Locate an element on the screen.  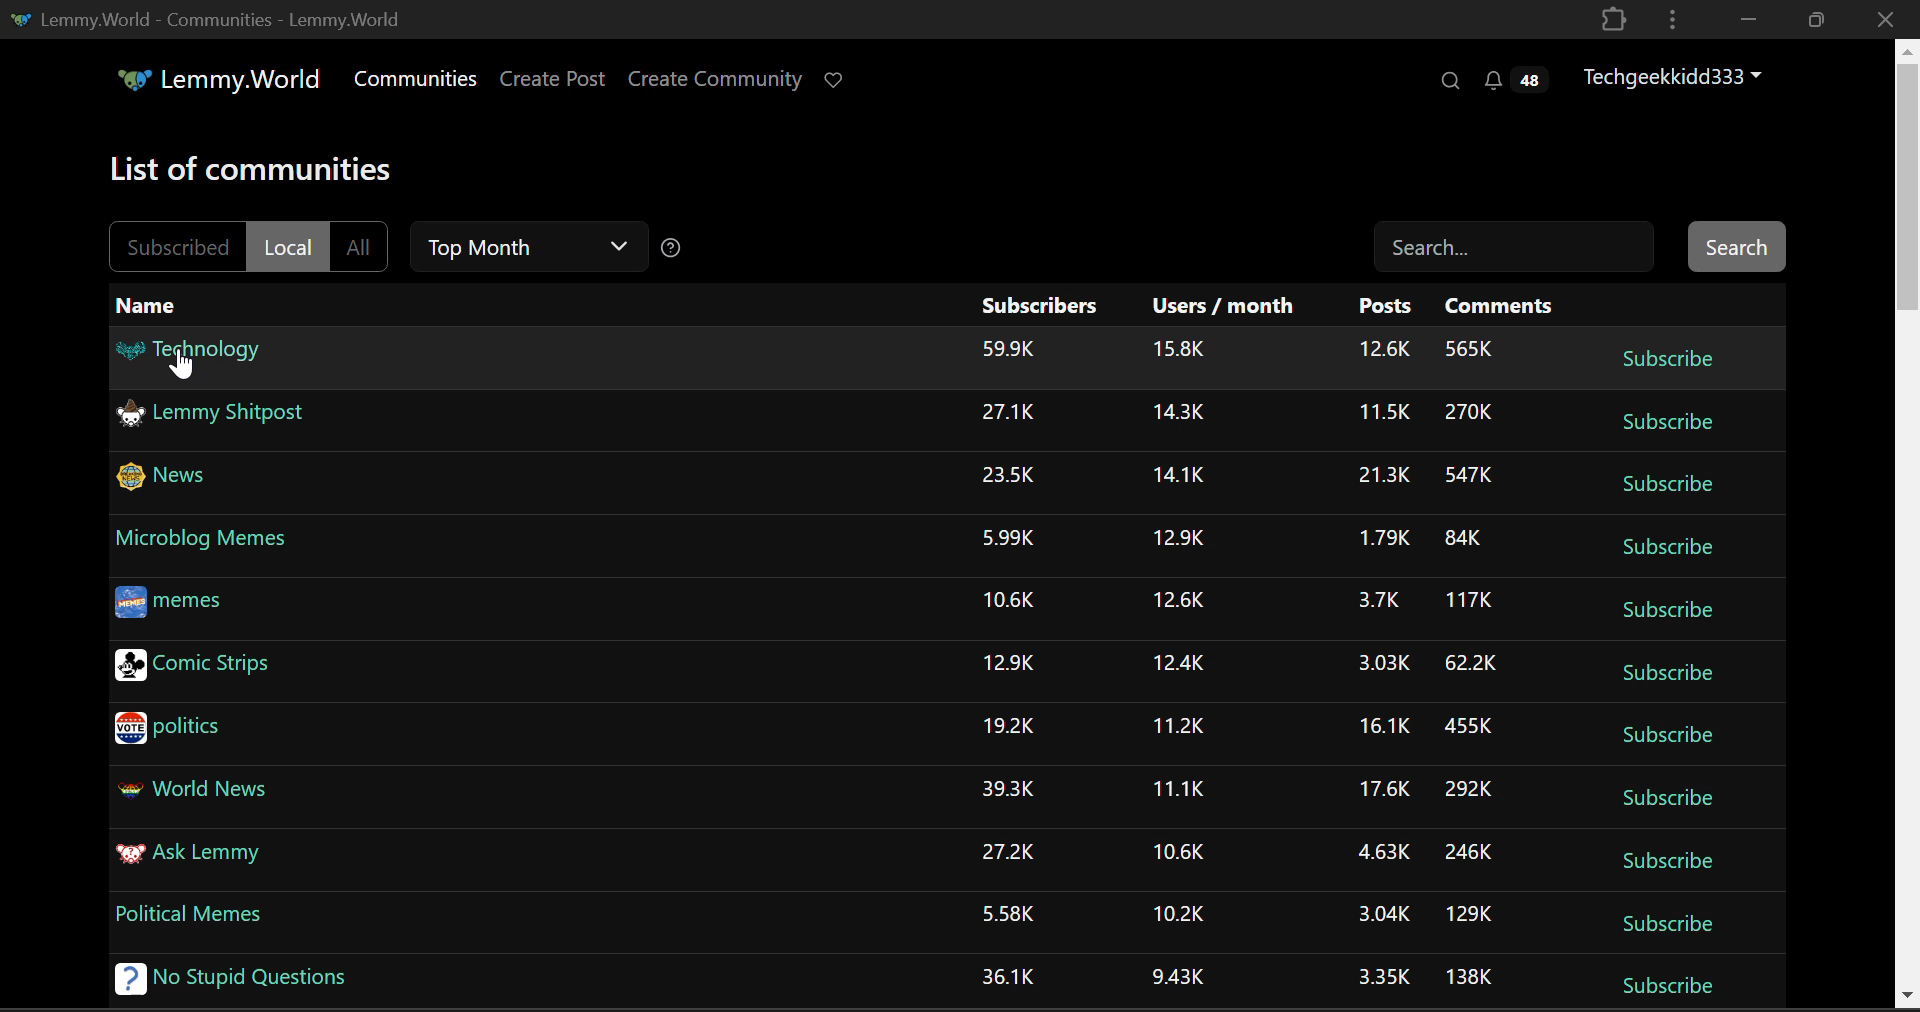
Amount is located at coordinates (1382, 850).